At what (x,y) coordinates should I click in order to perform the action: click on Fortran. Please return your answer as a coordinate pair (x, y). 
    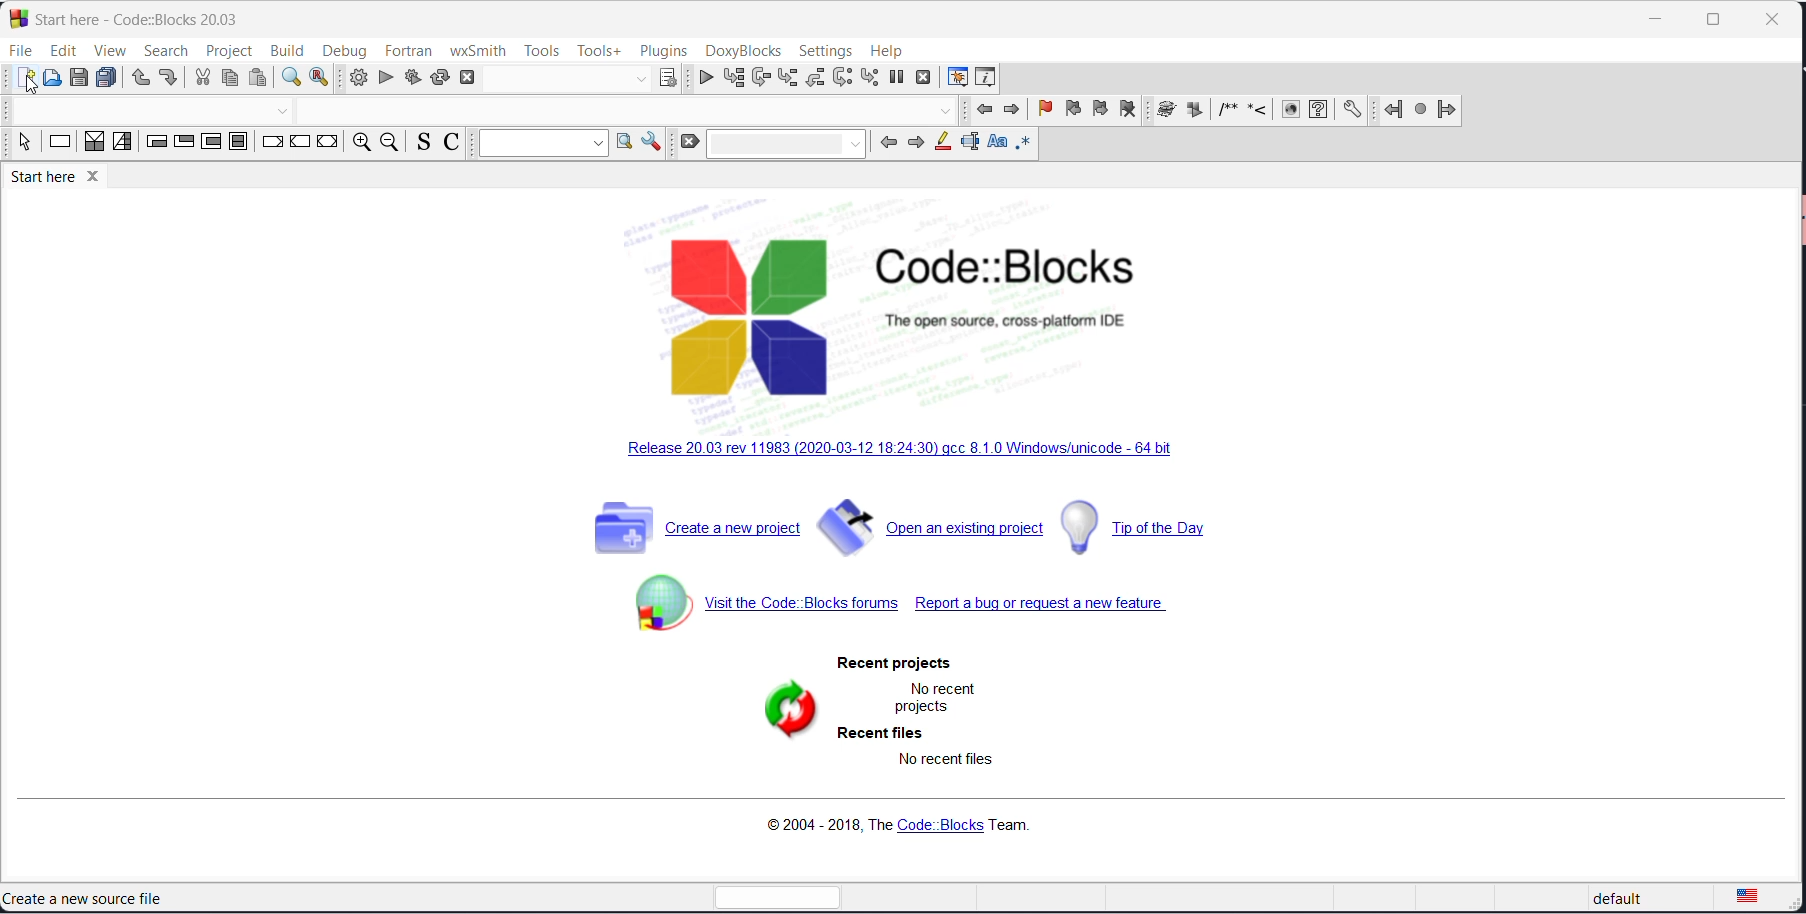
    Looking at the image, I should click on (410, 50).